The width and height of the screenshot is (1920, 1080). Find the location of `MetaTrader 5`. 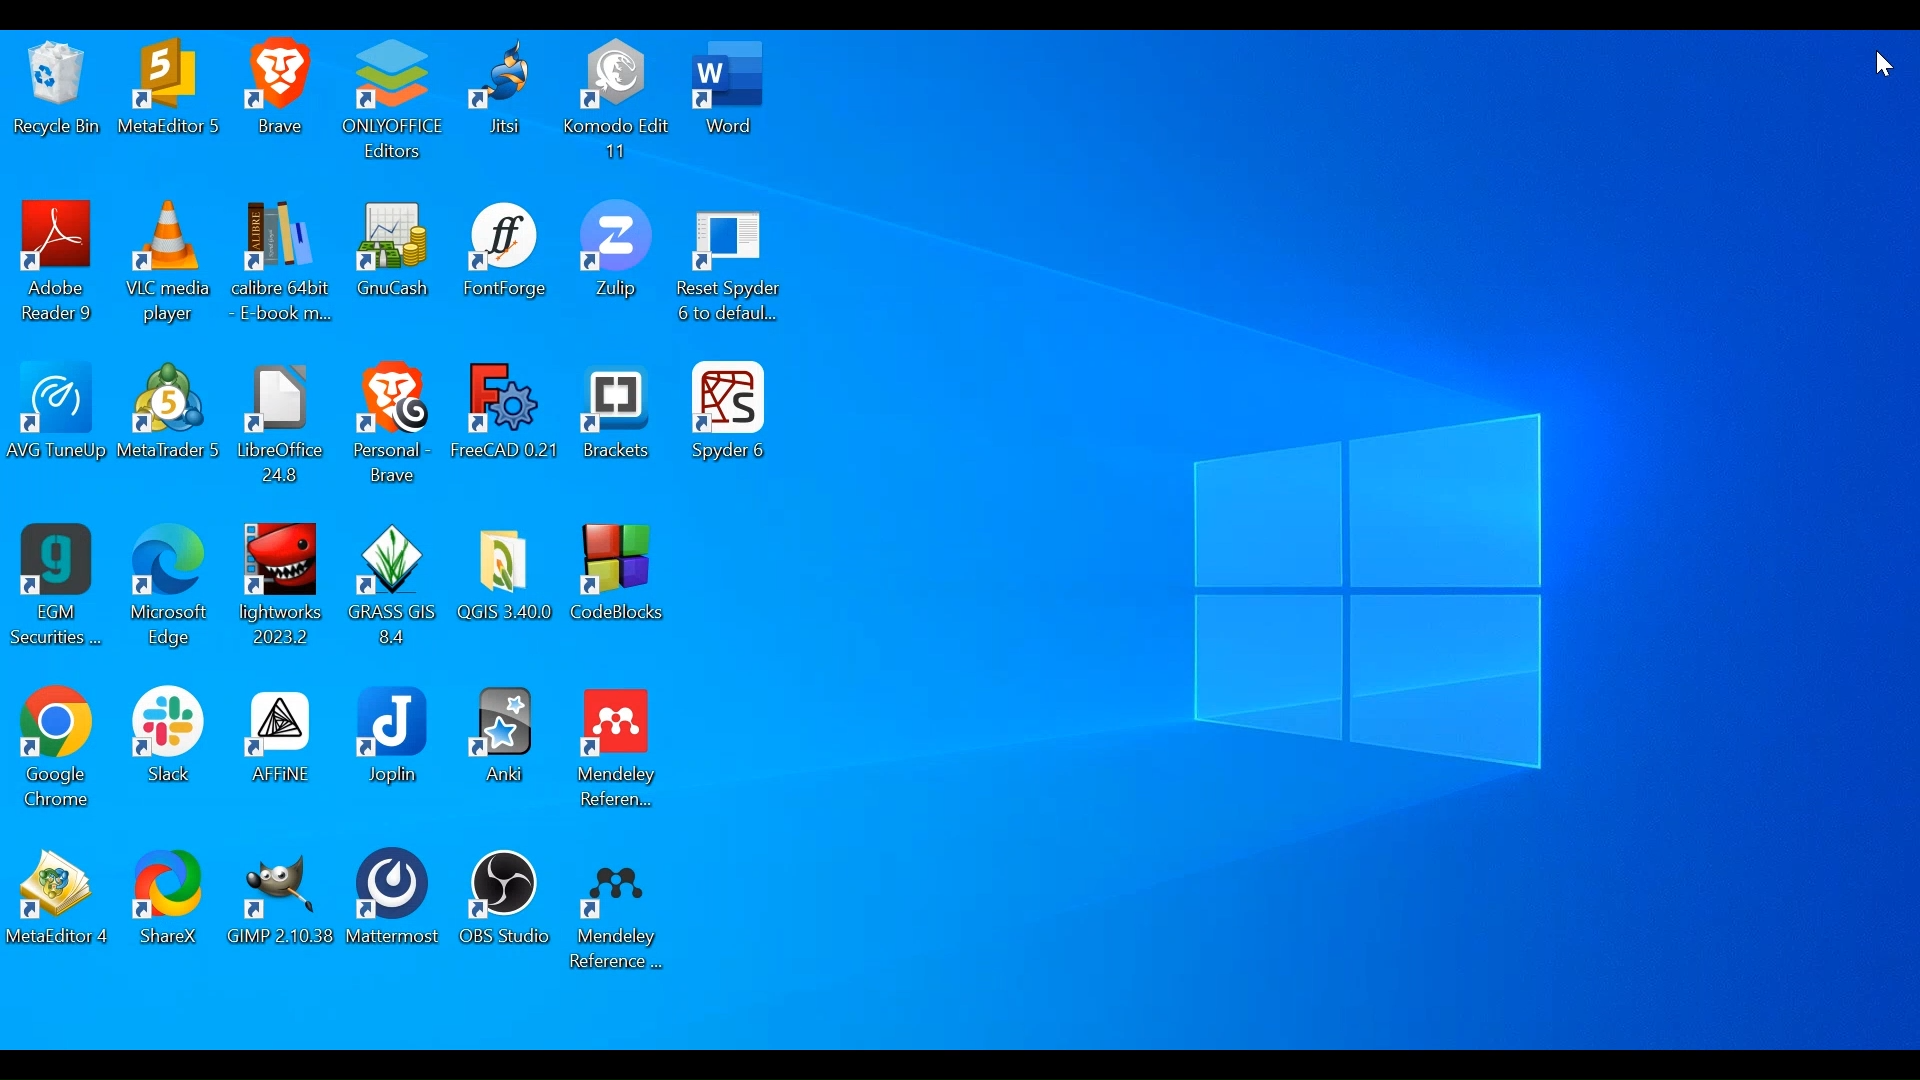

MetaTrader 5 is located at coordinates (170, 420).